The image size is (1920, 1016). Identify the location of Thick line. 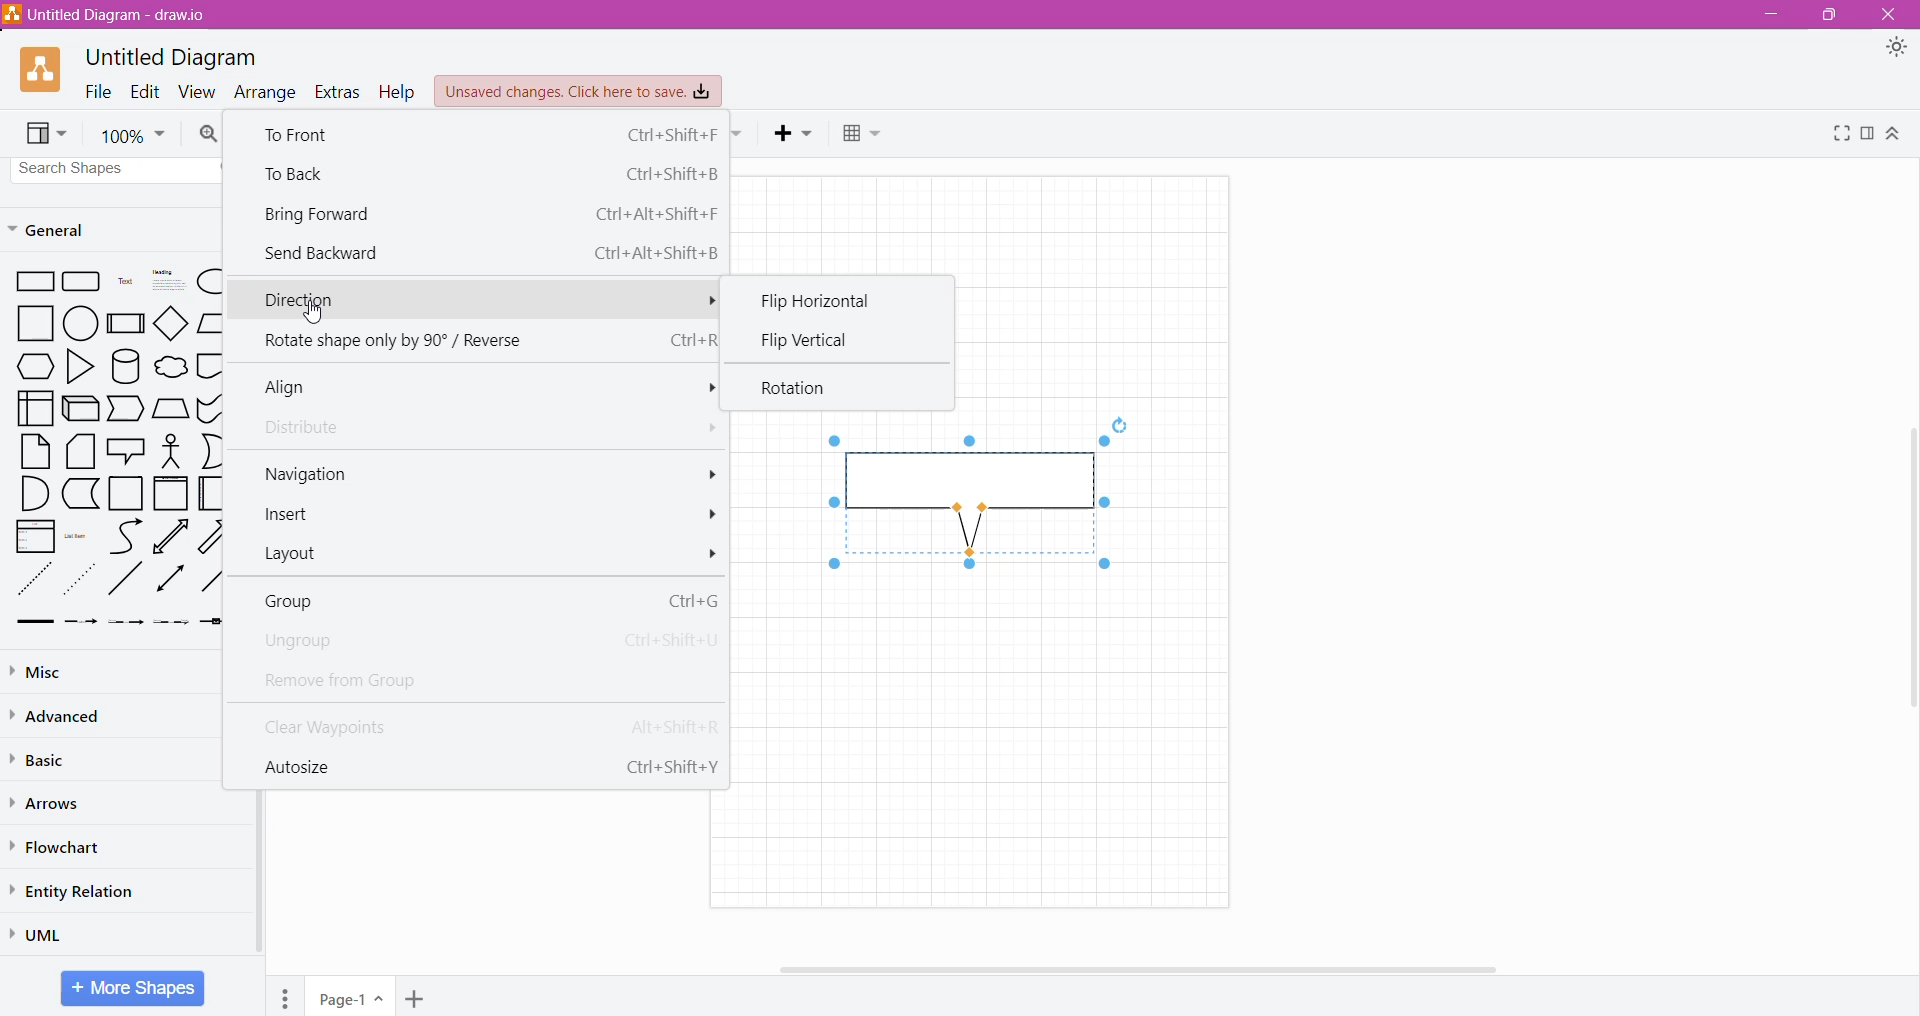
(35, 623).